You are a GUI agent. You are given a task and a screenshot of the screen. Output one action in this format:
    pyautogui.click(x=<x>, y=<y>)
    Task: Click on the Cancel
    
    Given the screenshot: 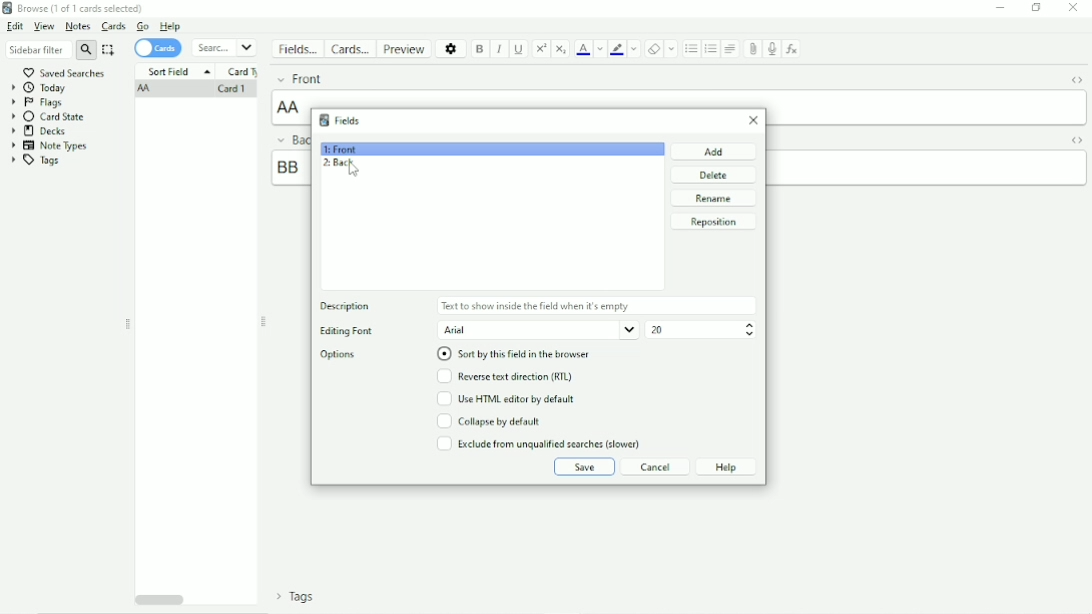 What is the action you would take?
    pyautogui.click(x=656, y=467)
    